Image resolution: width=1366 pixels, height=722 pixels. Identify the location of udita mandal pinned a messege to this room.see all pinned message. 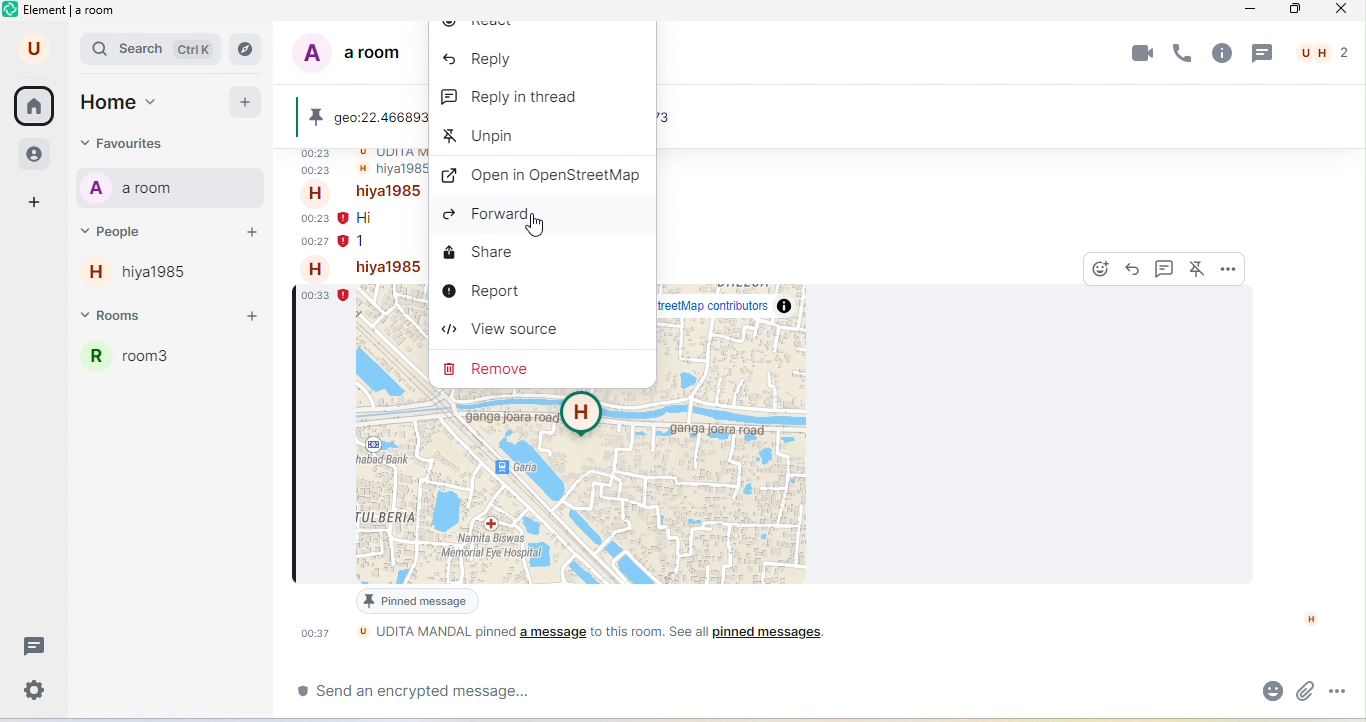
(609, 640).